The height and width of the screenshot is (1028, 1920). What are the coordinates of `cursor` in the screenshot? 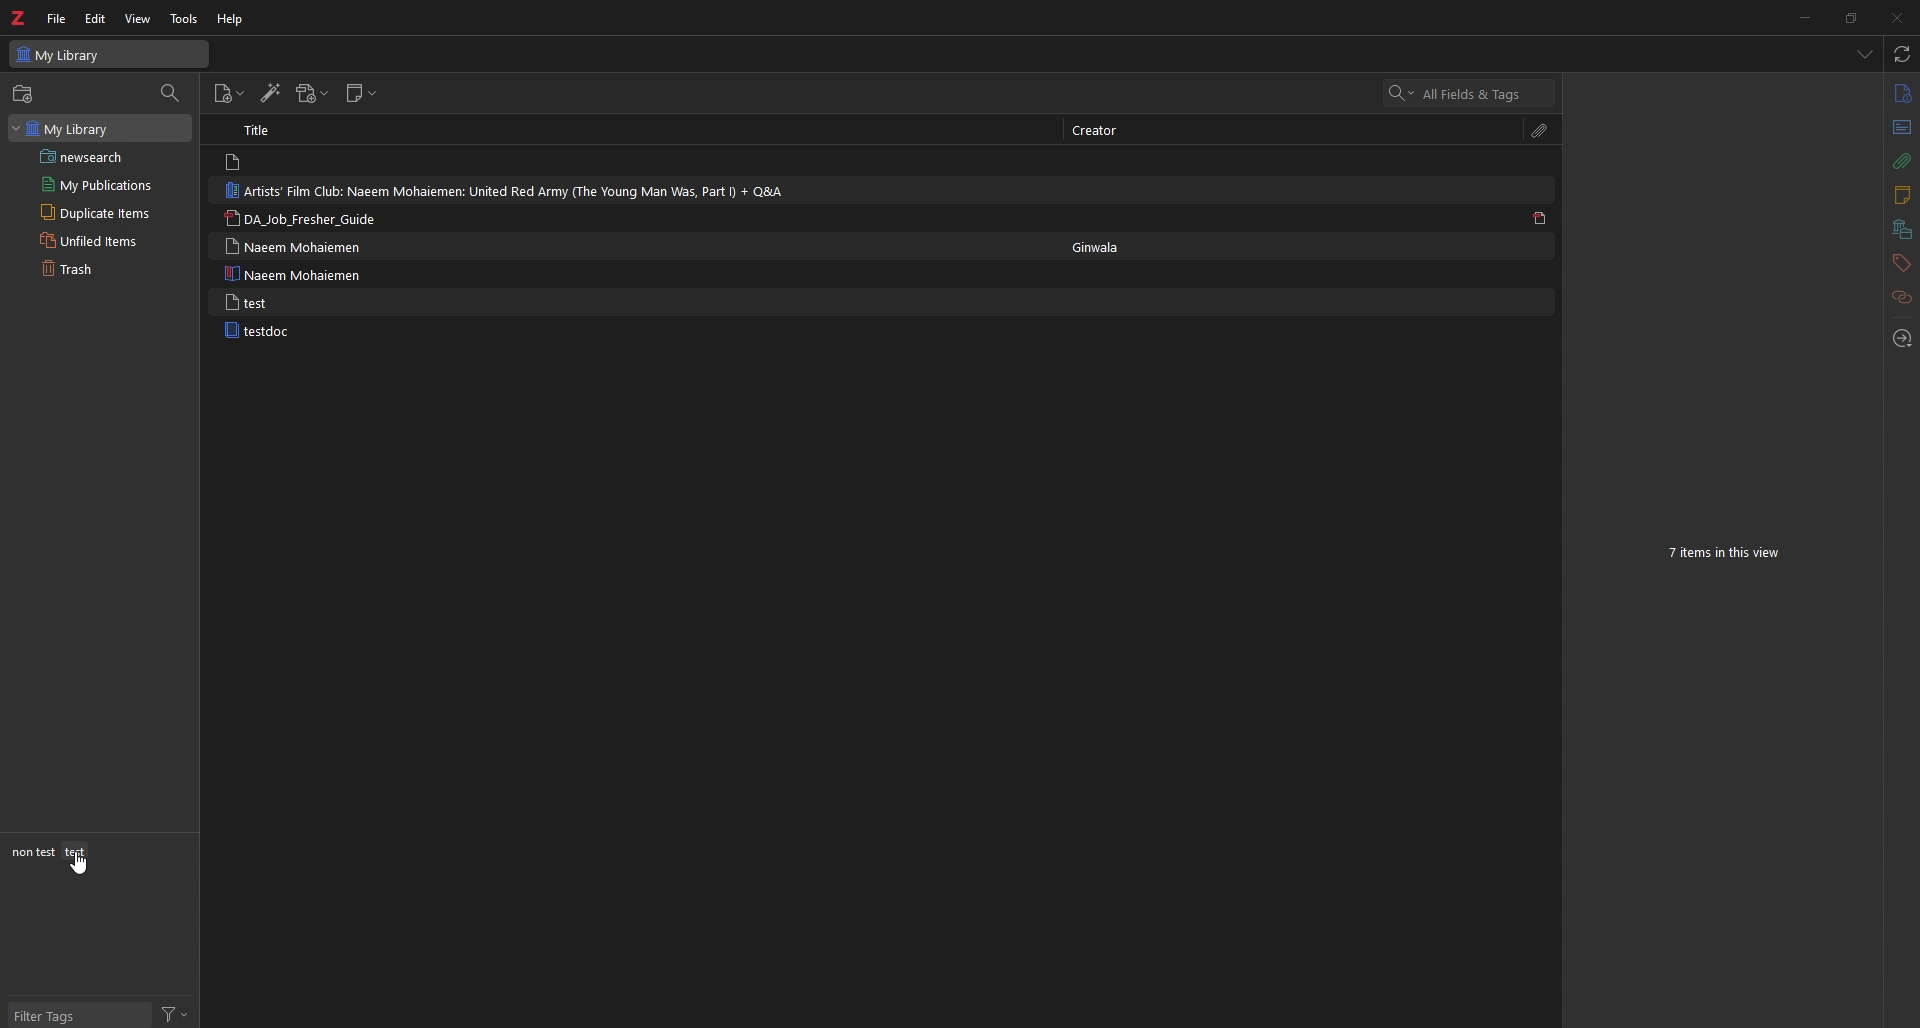 It's located at (80, 866).